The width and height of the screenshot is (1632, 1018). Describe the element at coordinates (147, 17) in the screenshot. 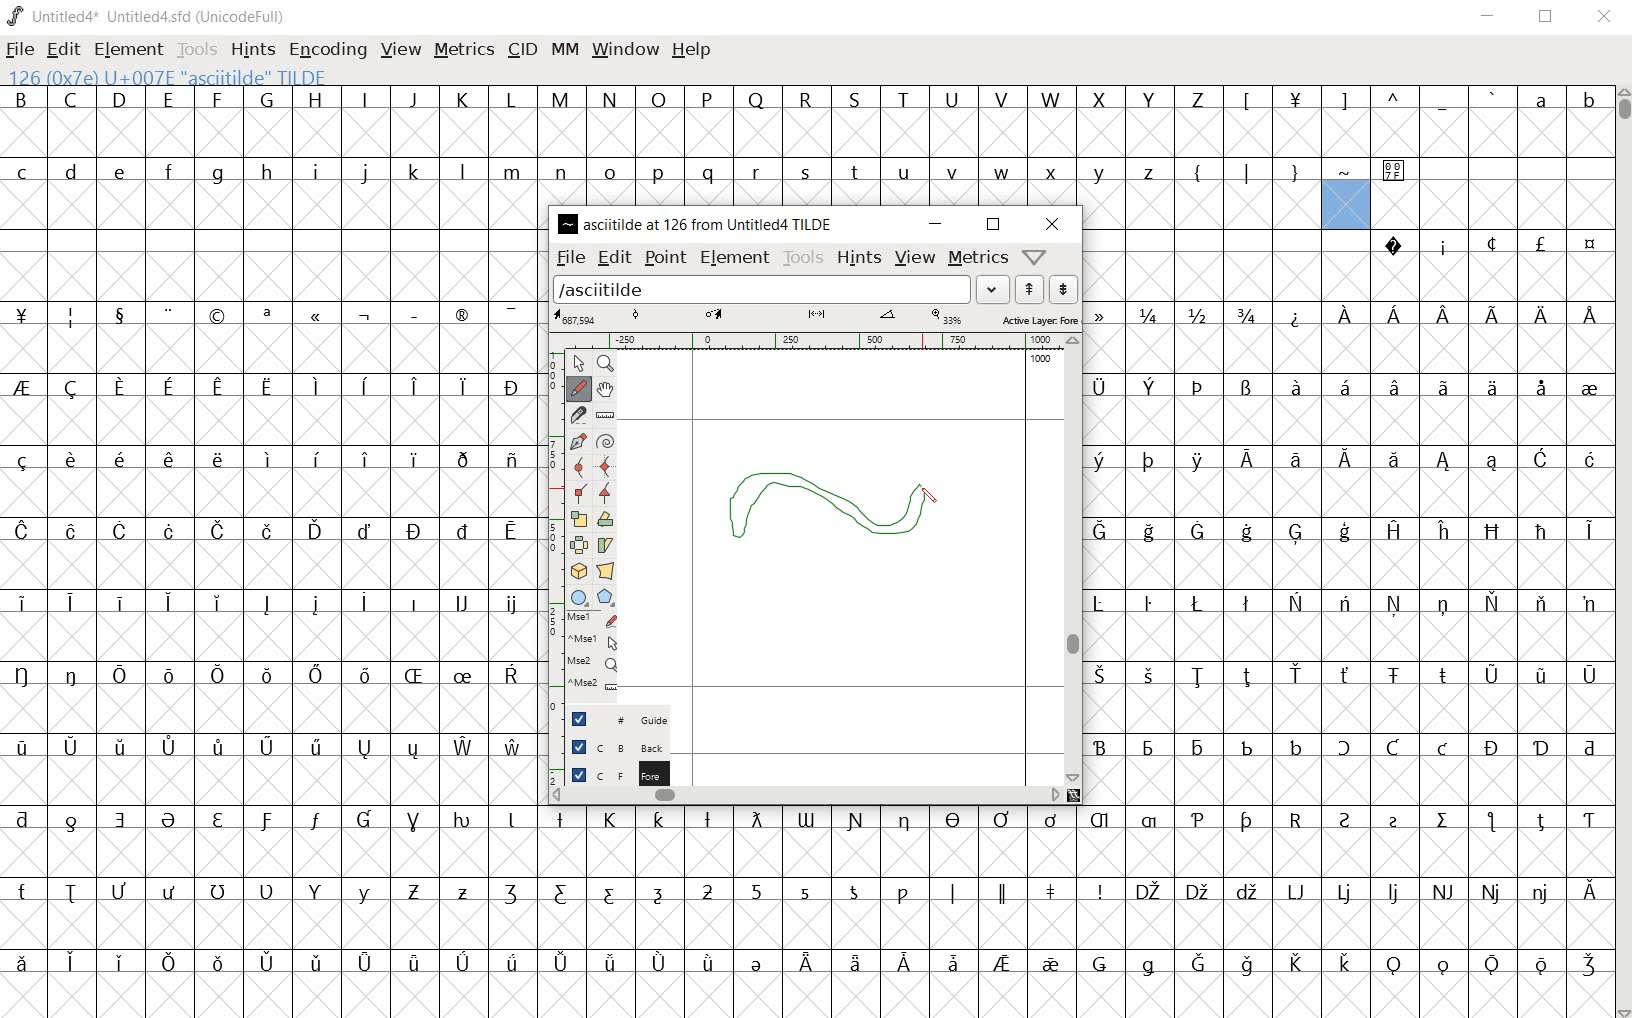

I see `Untitled4* Untitled4.sfd (UnicodeFull)` at that location.